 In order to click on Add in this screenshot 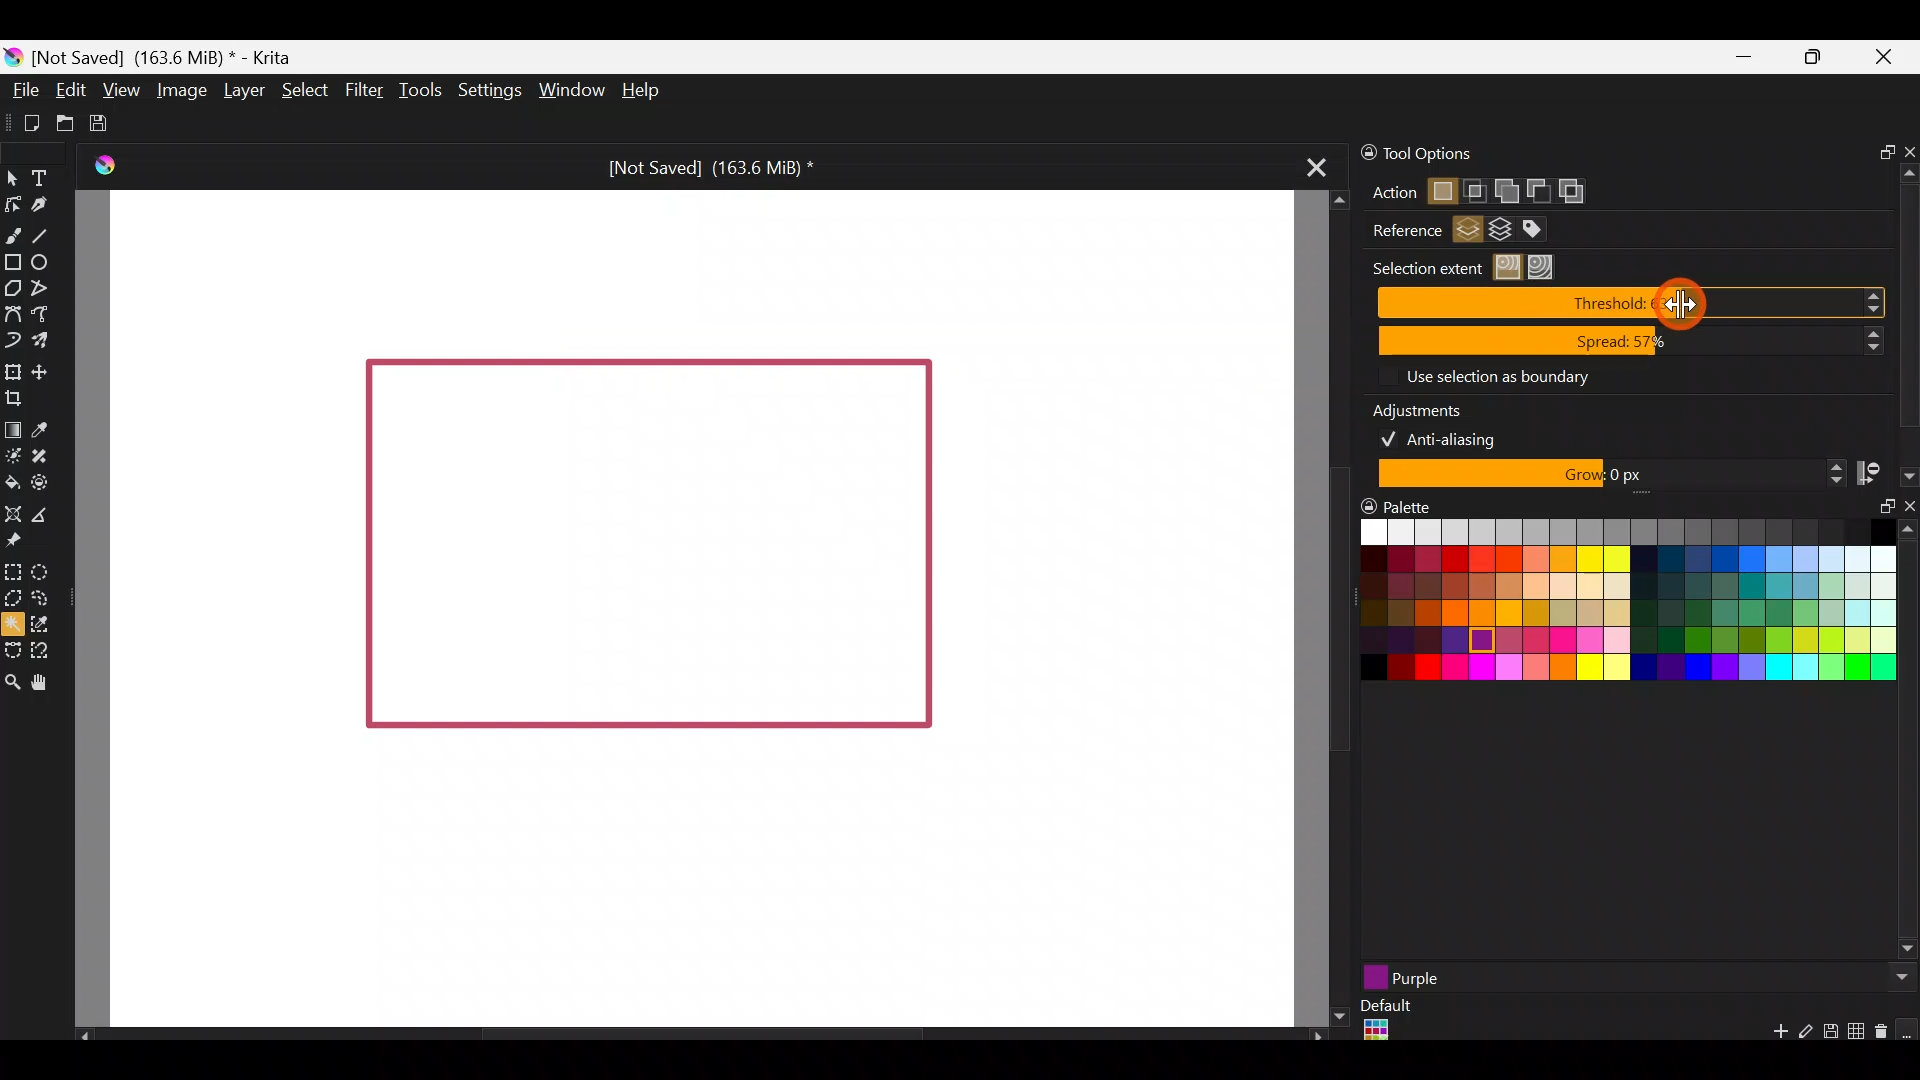, I will do `click(1505, 187)`.